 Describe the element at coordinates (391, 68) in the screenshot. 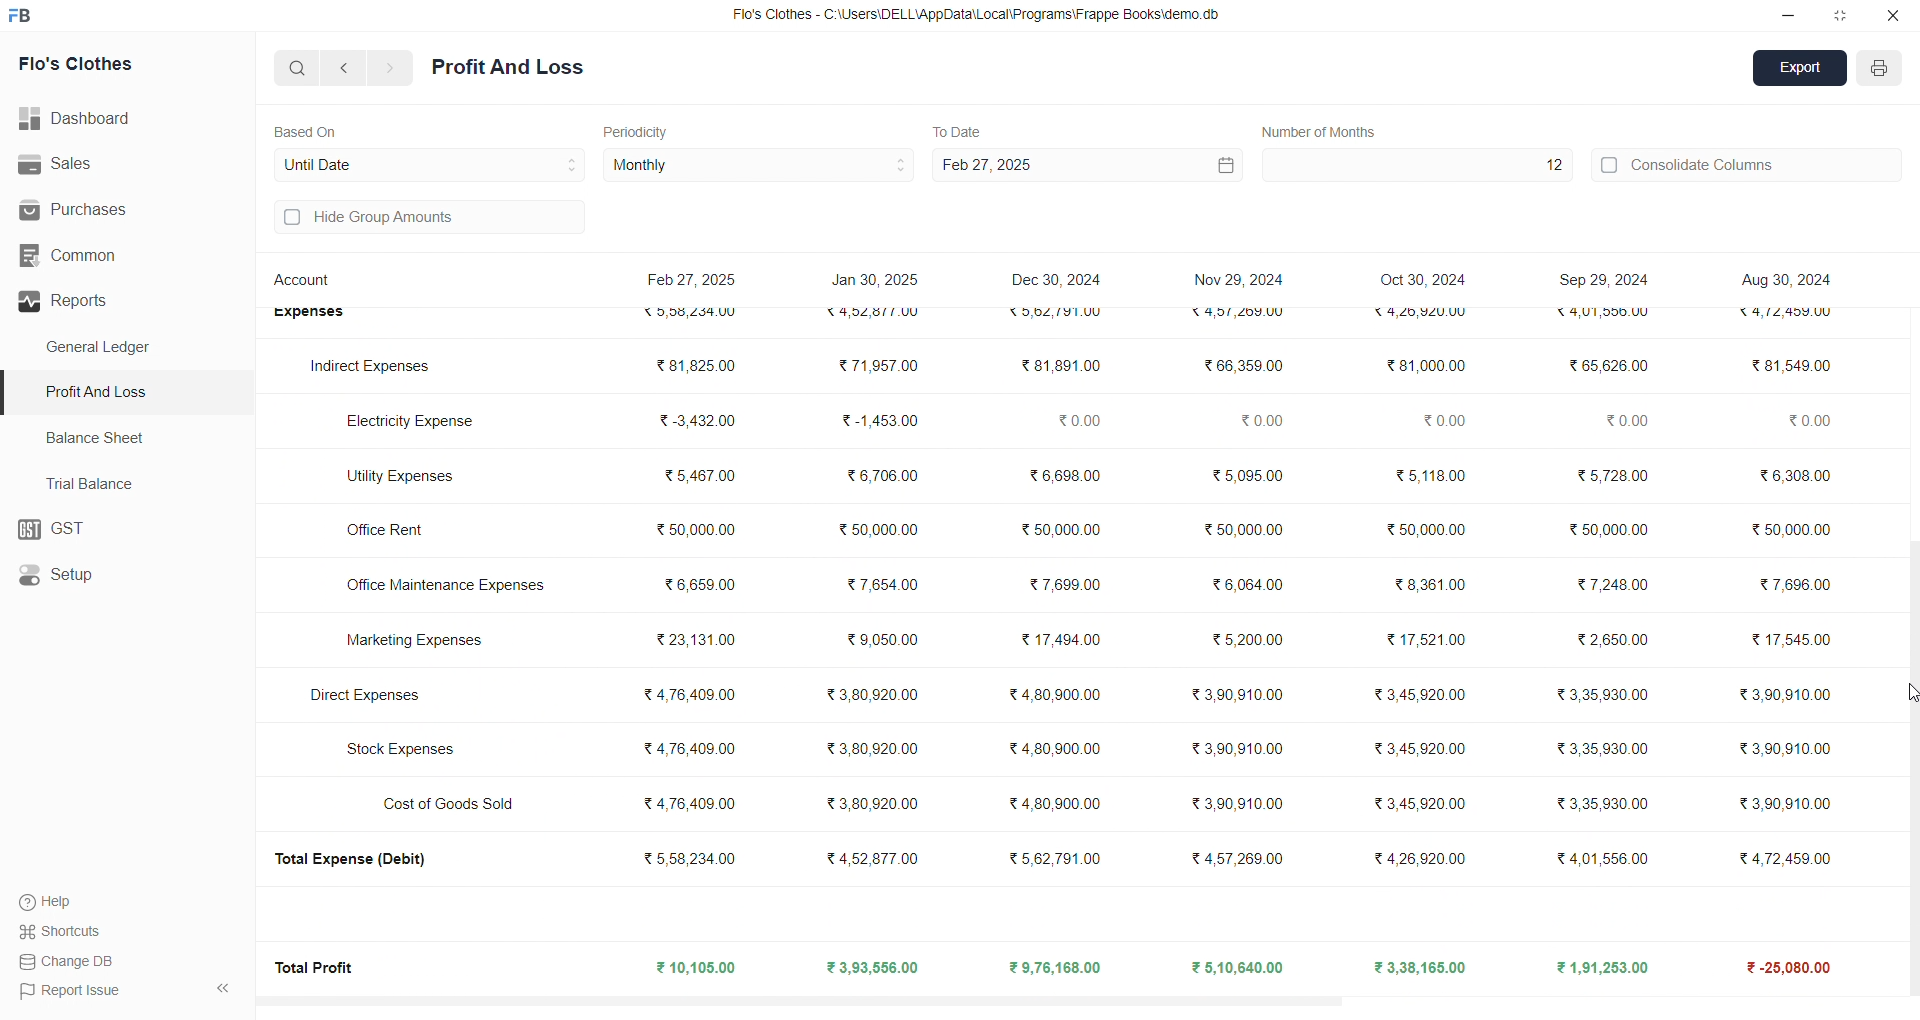

I see `navigate forward` at that location.